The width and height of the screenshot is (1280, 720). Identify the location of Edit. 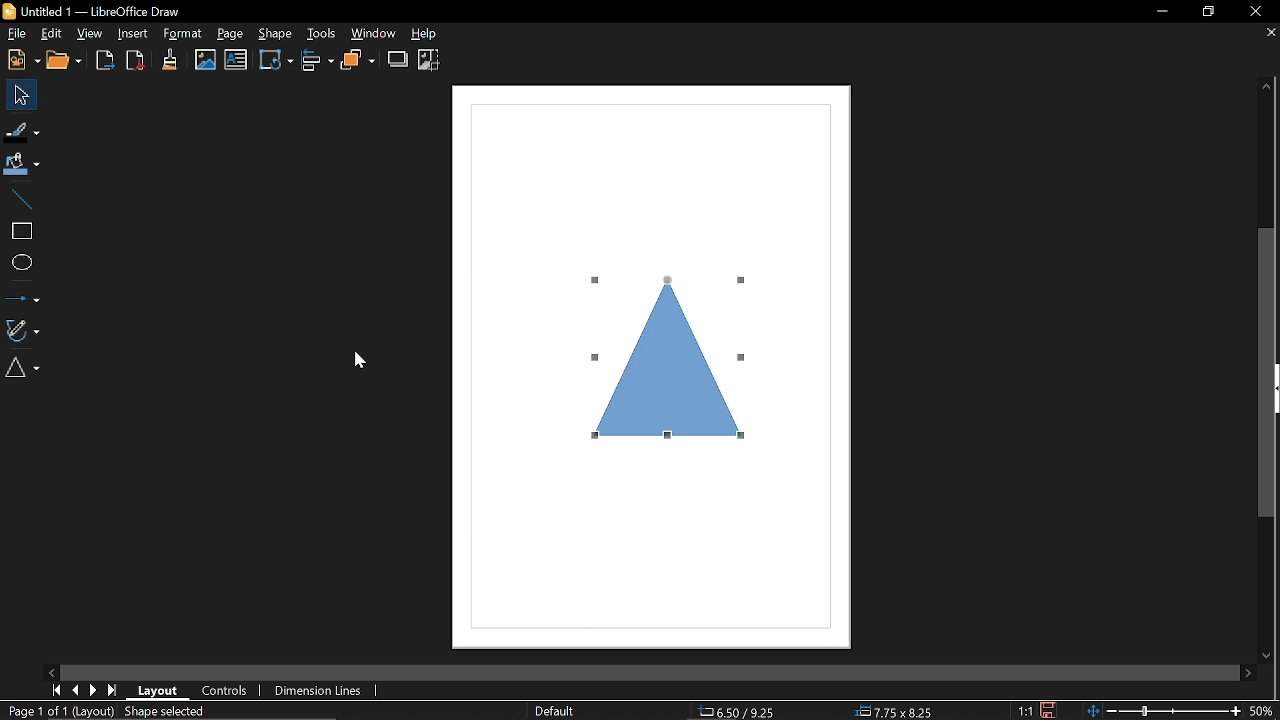
(51, 35).